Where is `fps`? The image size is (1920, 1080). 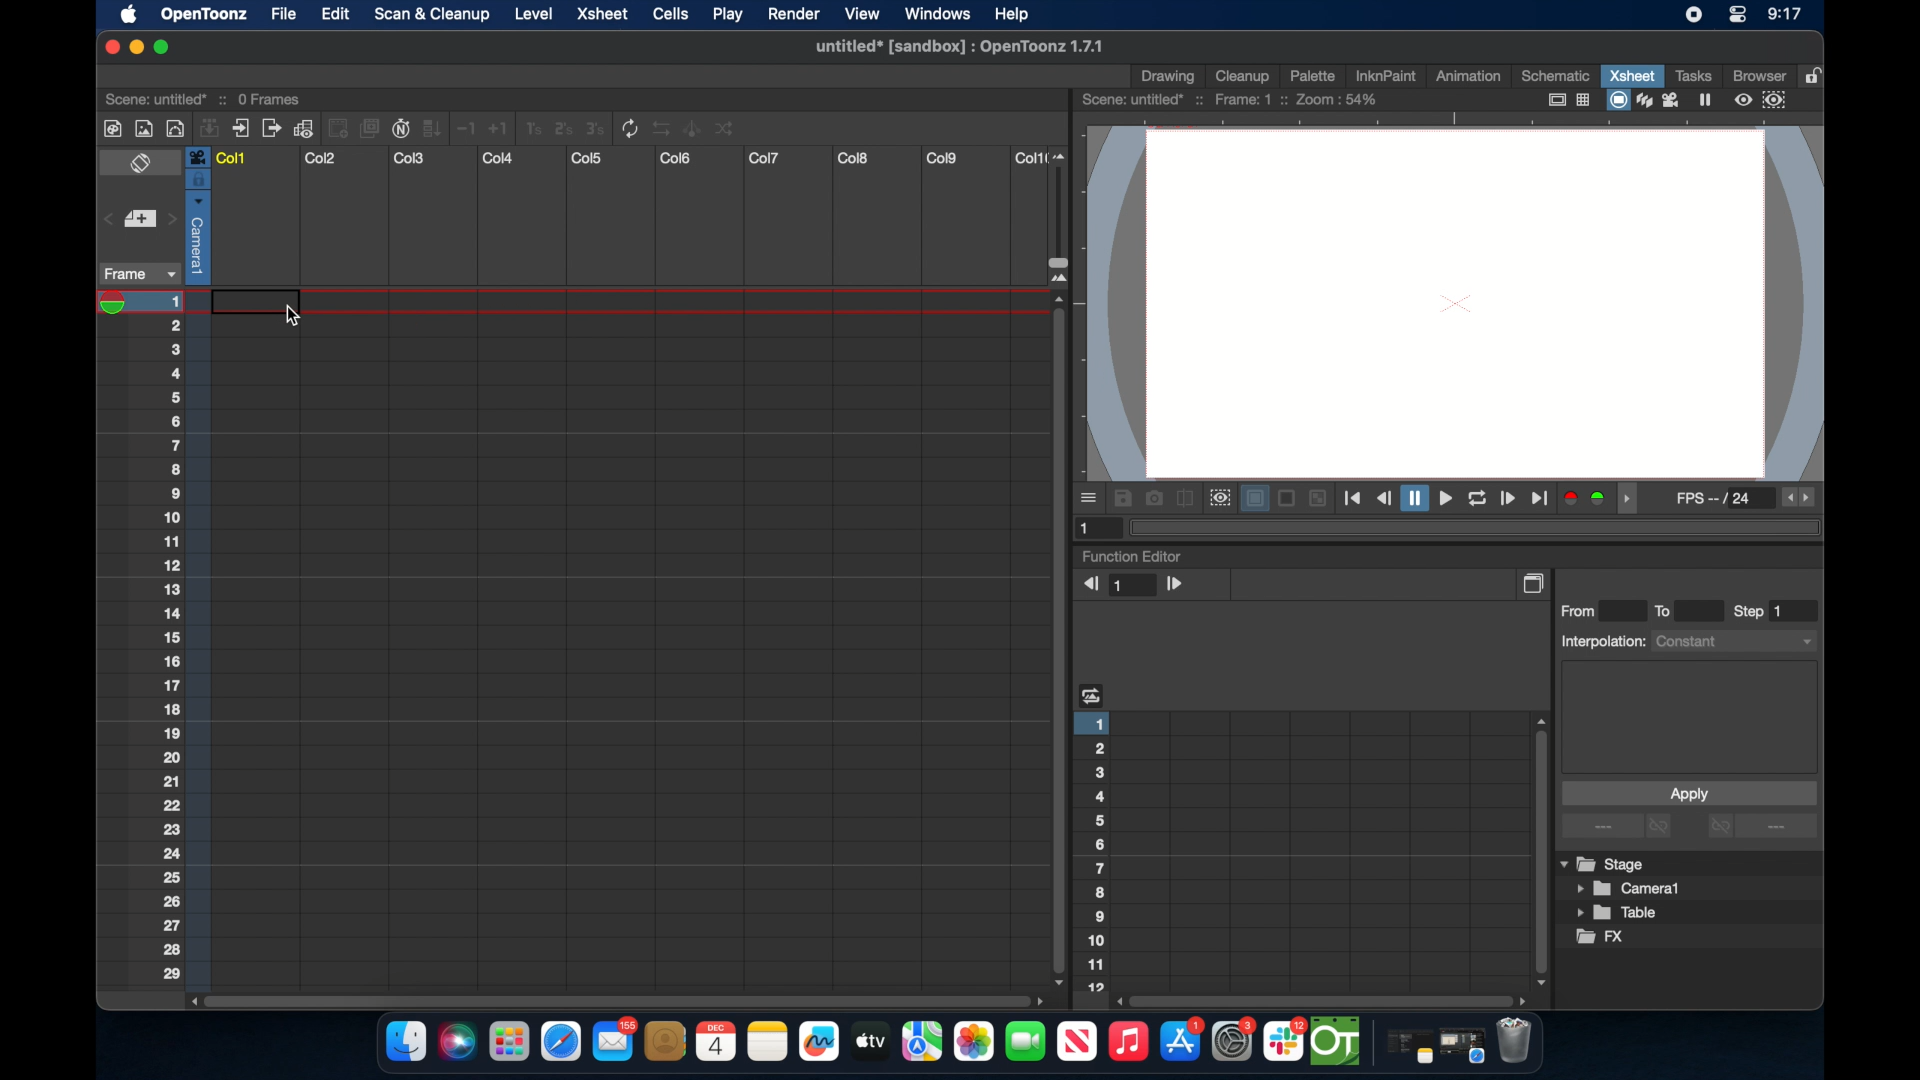
fps is located at coordinates (1800, 498).